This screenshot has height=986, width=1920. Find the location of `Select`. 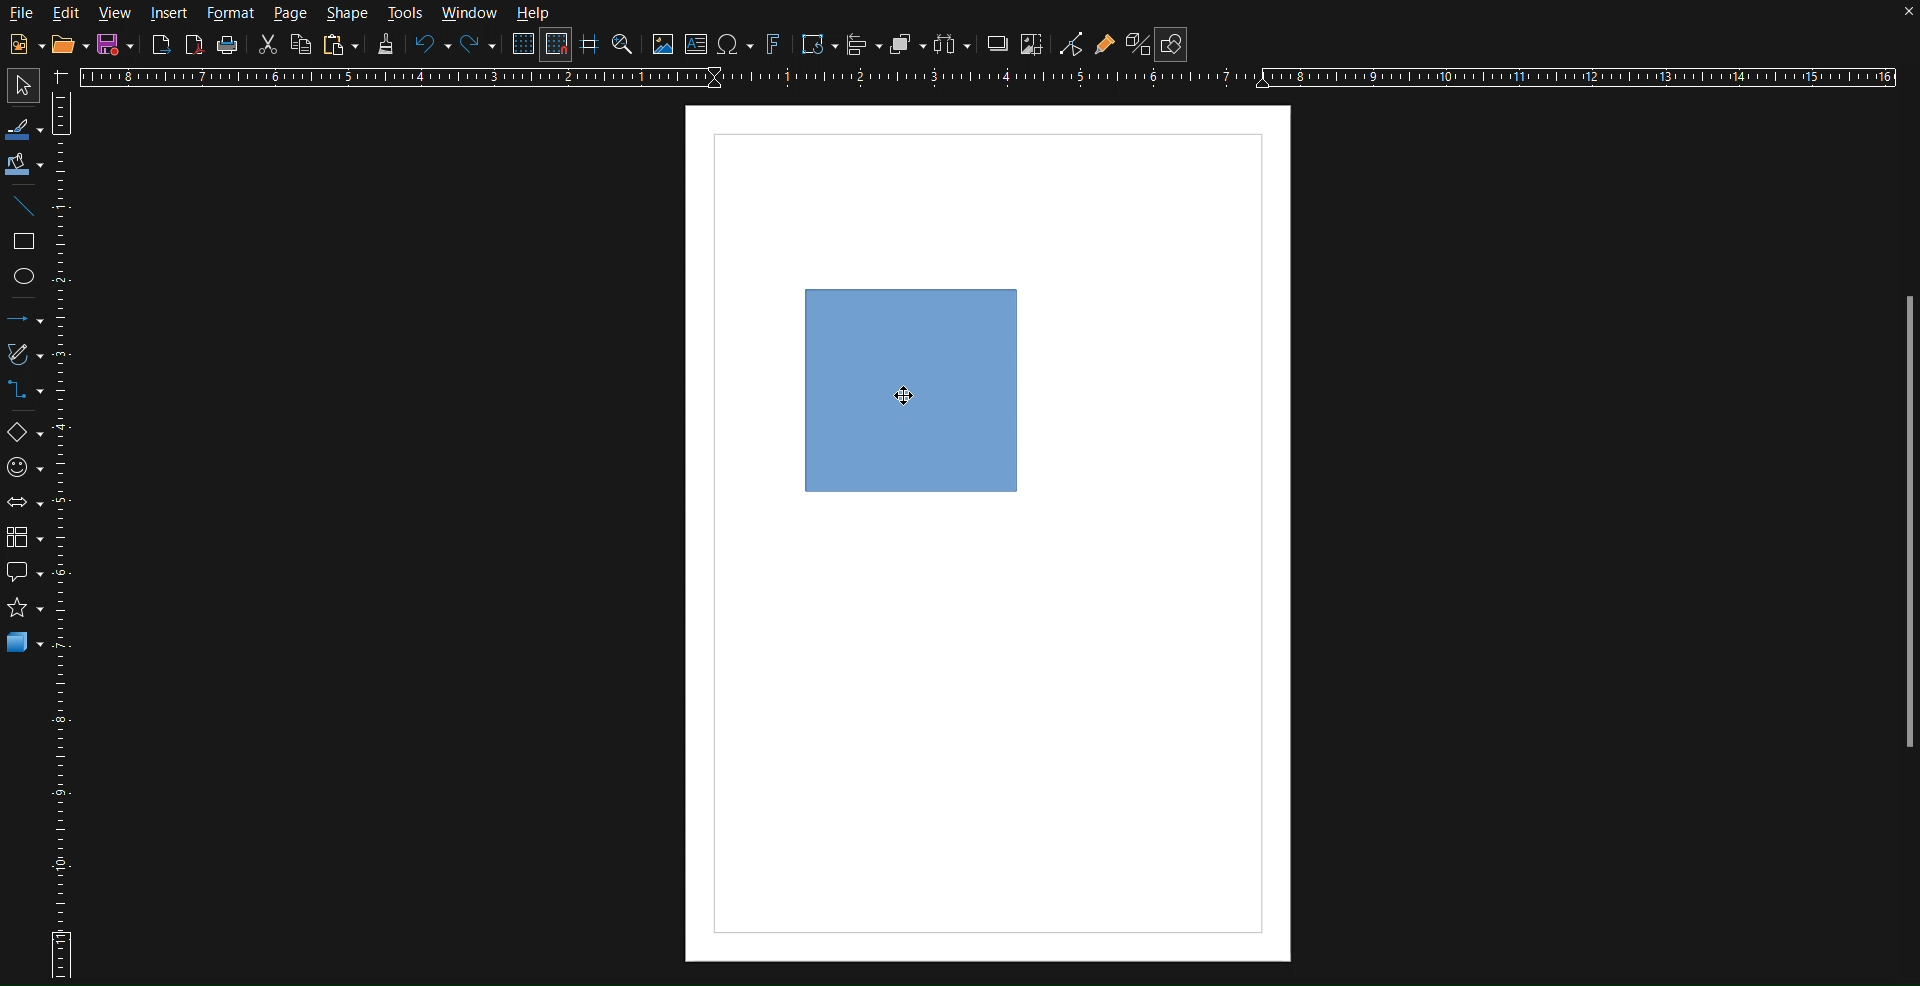

Select is located at coordinates (18, 86).